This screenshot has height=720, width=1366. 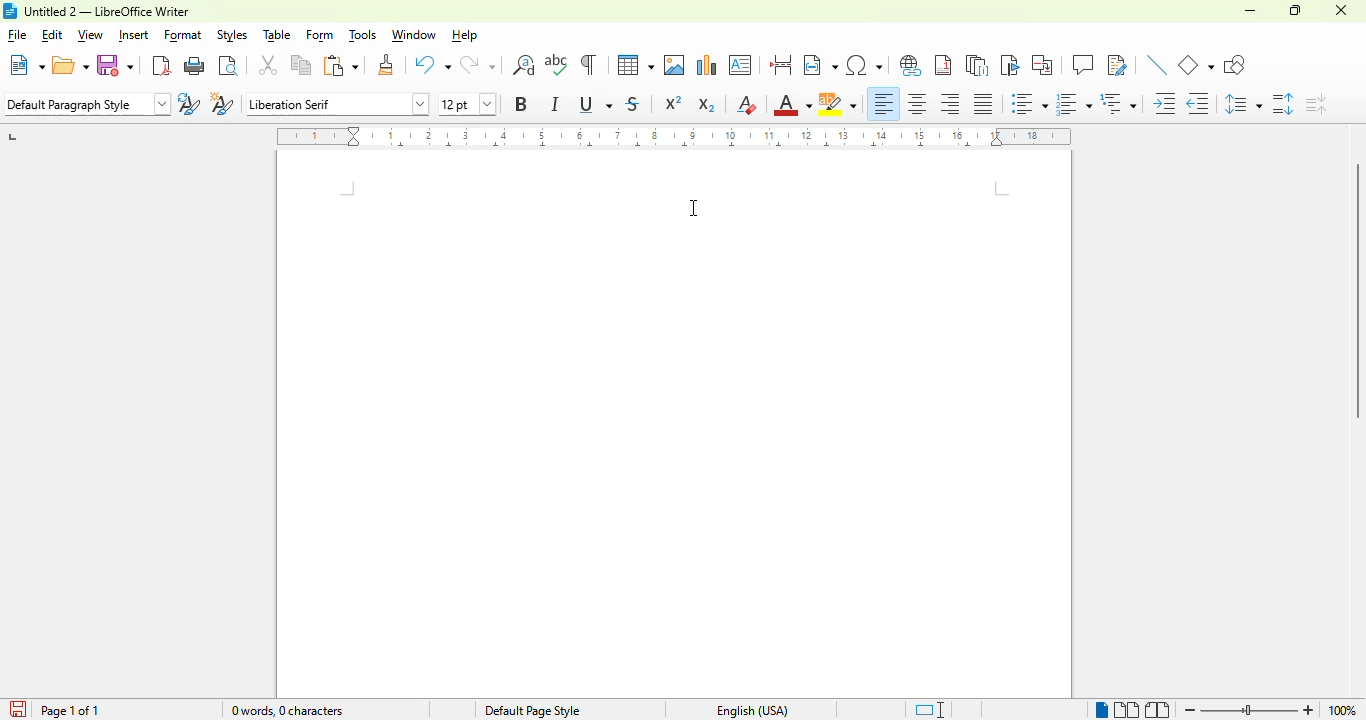 What do you see at coordinates (707, 104) in the screenshot?
I see `subscript` at bounding box center [707, 104].